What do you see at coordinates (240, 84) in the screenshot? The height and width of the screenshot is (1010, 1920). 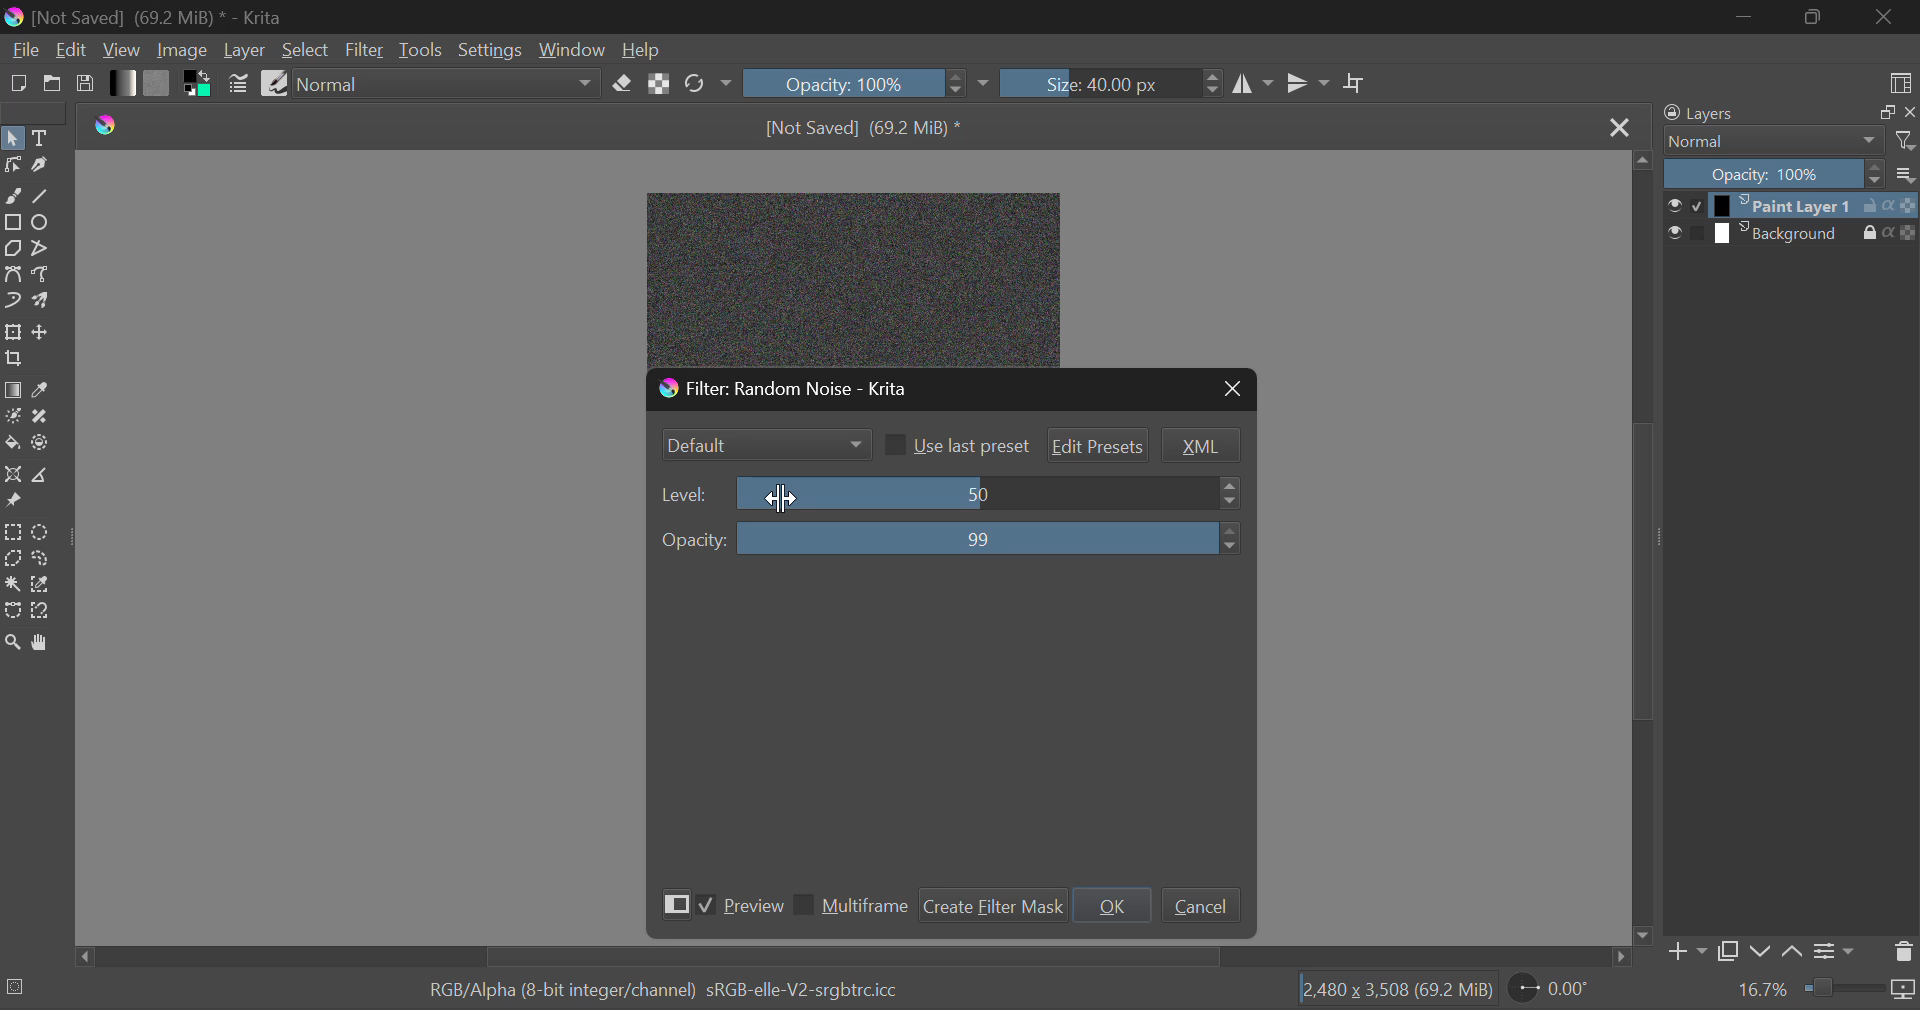 I see `Brush Settings` at bounding box center [240, 84].